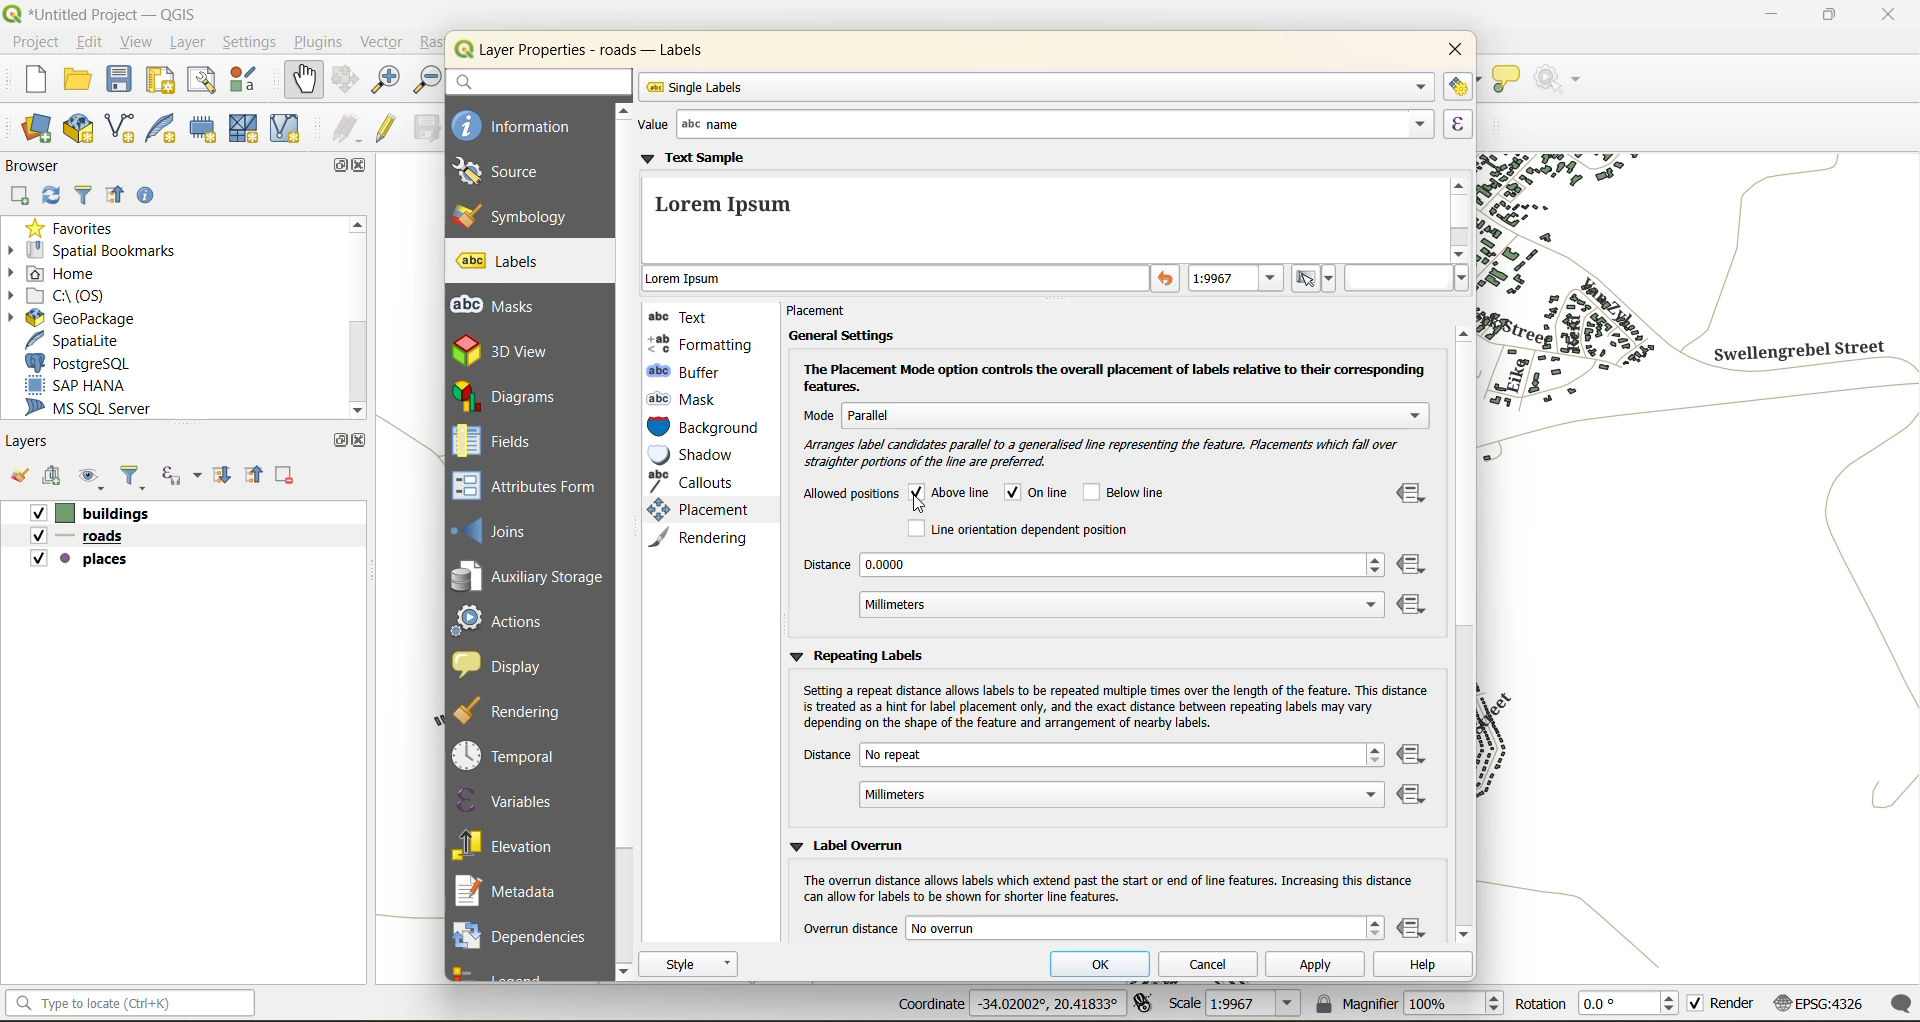 This screenshot has width=1920, height=1022. What do you see at coordinates (1318, 969) in the screenshot?
I see `apply` at bounding box center [1318, 969].